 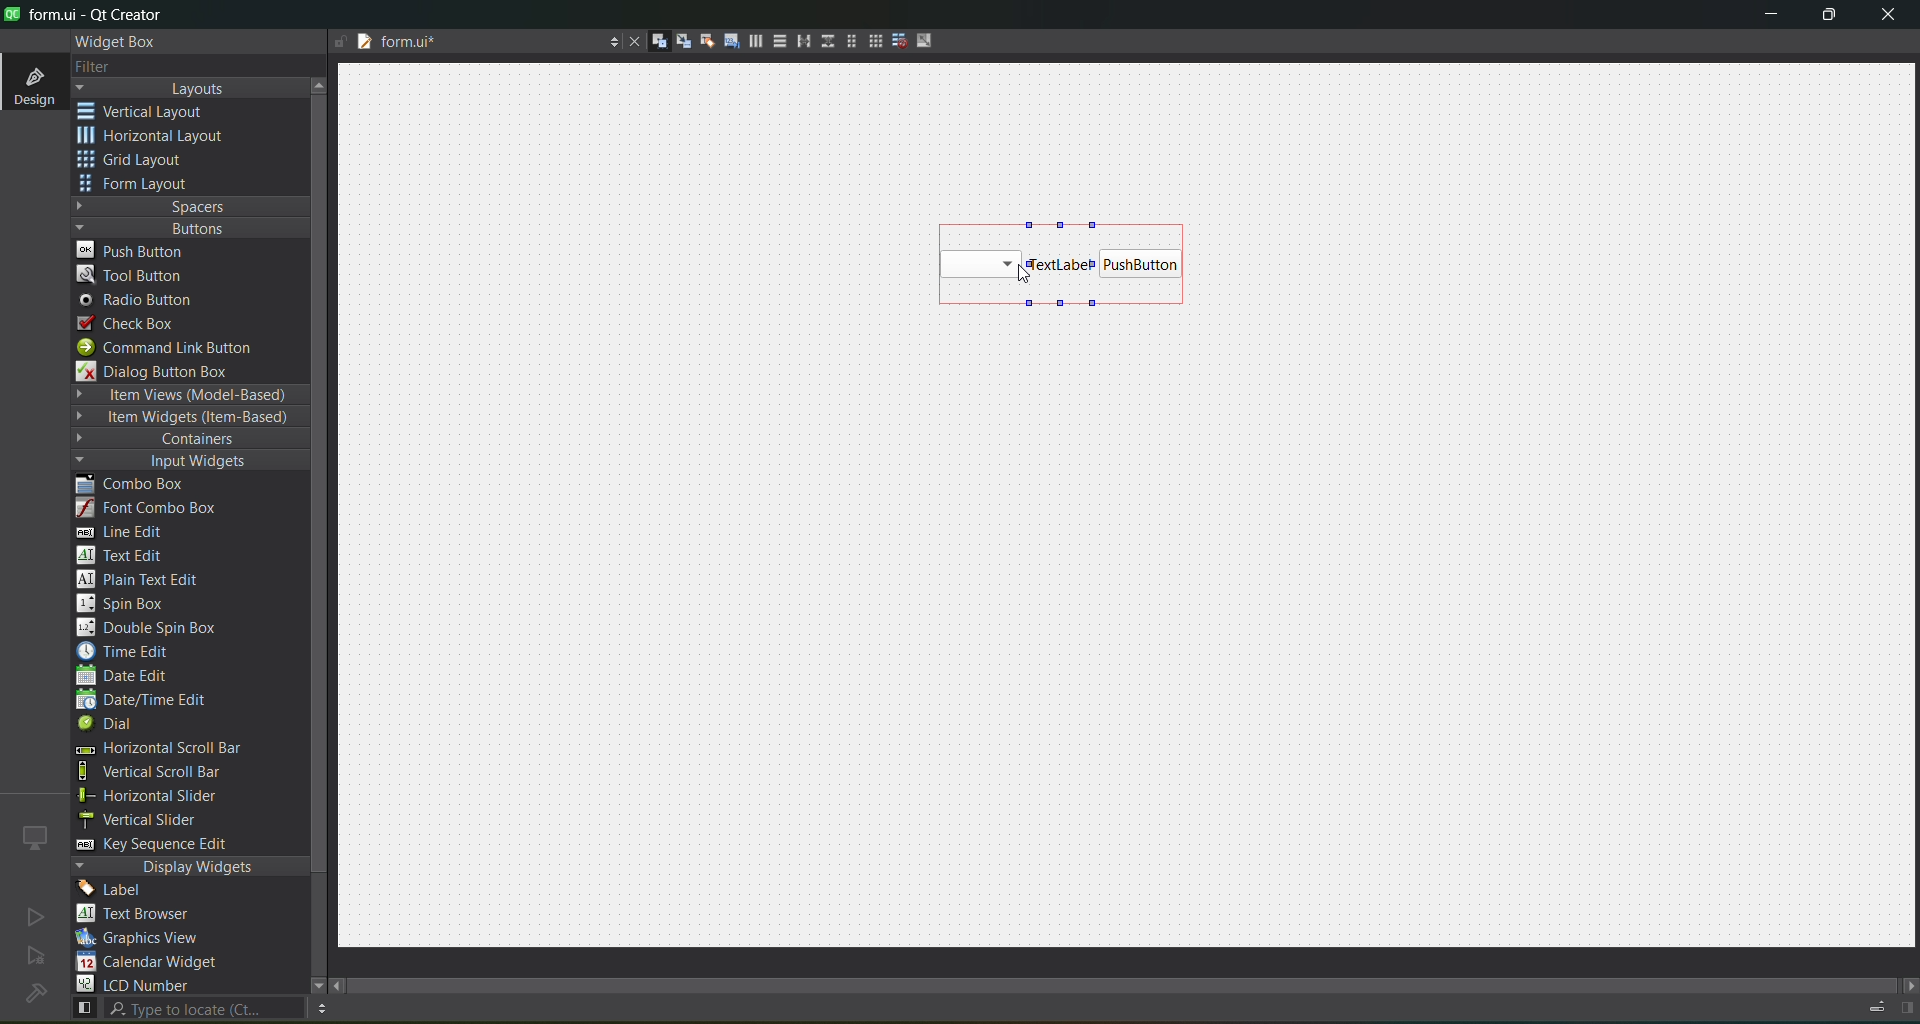 What do you see at coordinates (133, 249) in the screenshot?
I see `push` at bounding box center [133, 249].